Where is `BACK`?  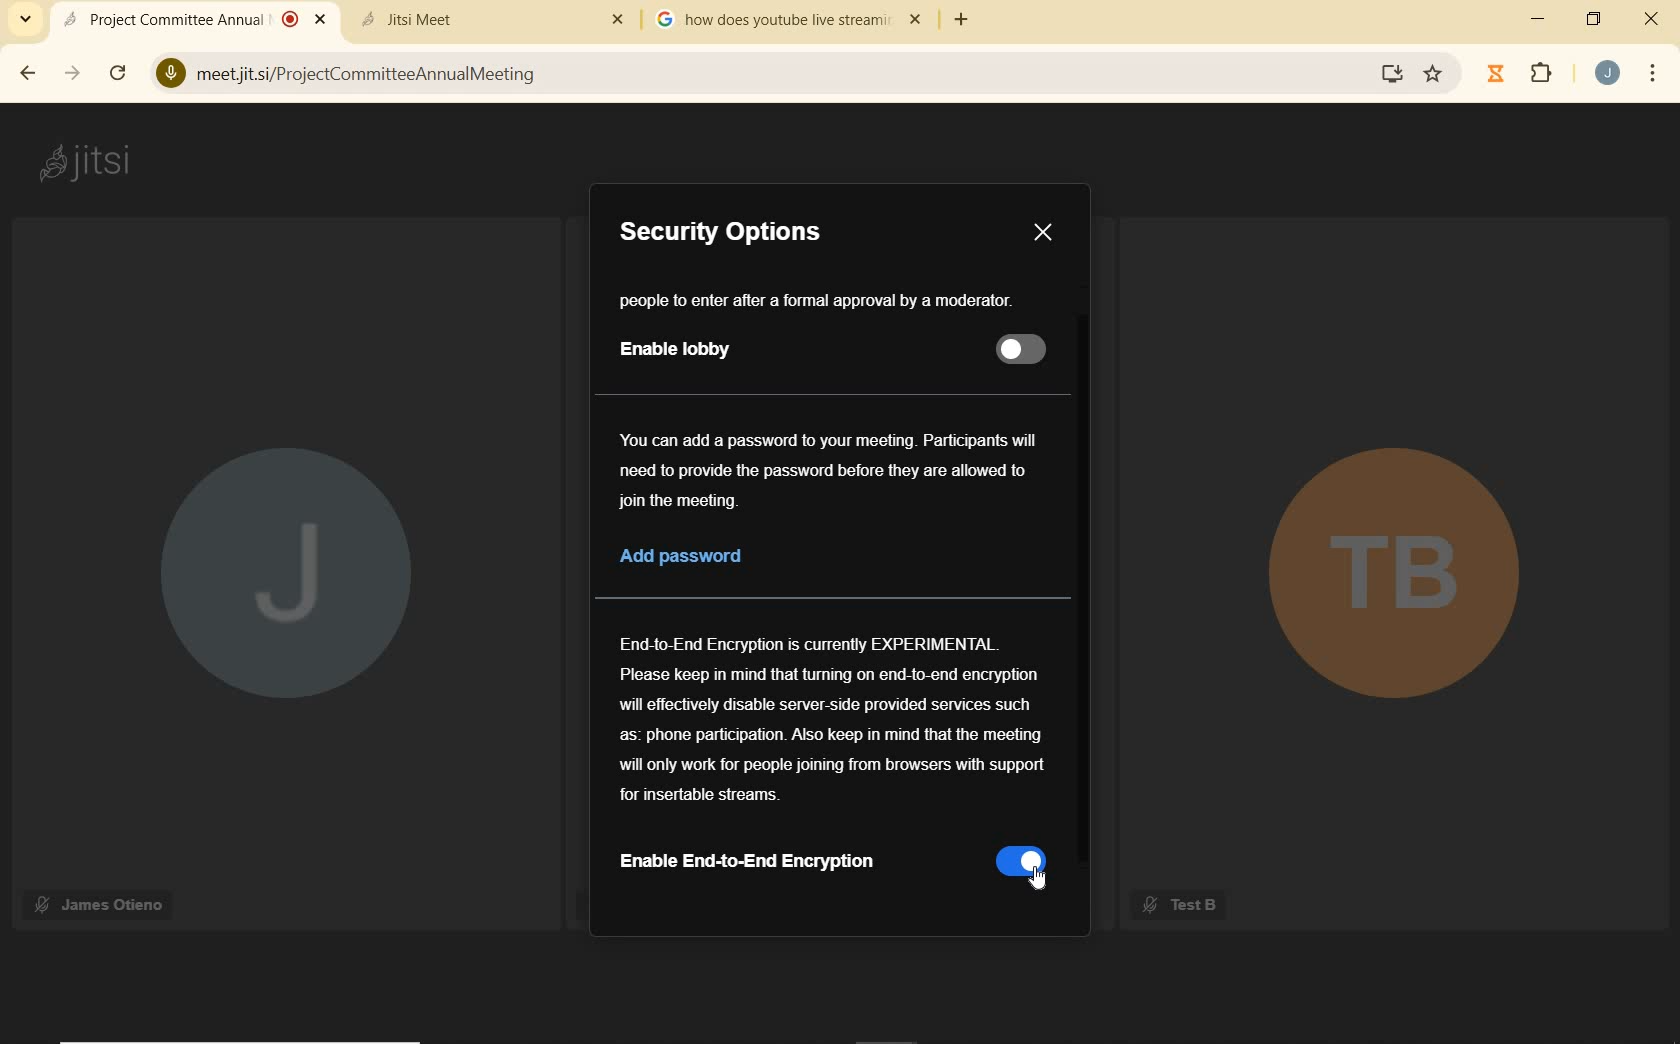 BACK is located at coordinates (24, 75).